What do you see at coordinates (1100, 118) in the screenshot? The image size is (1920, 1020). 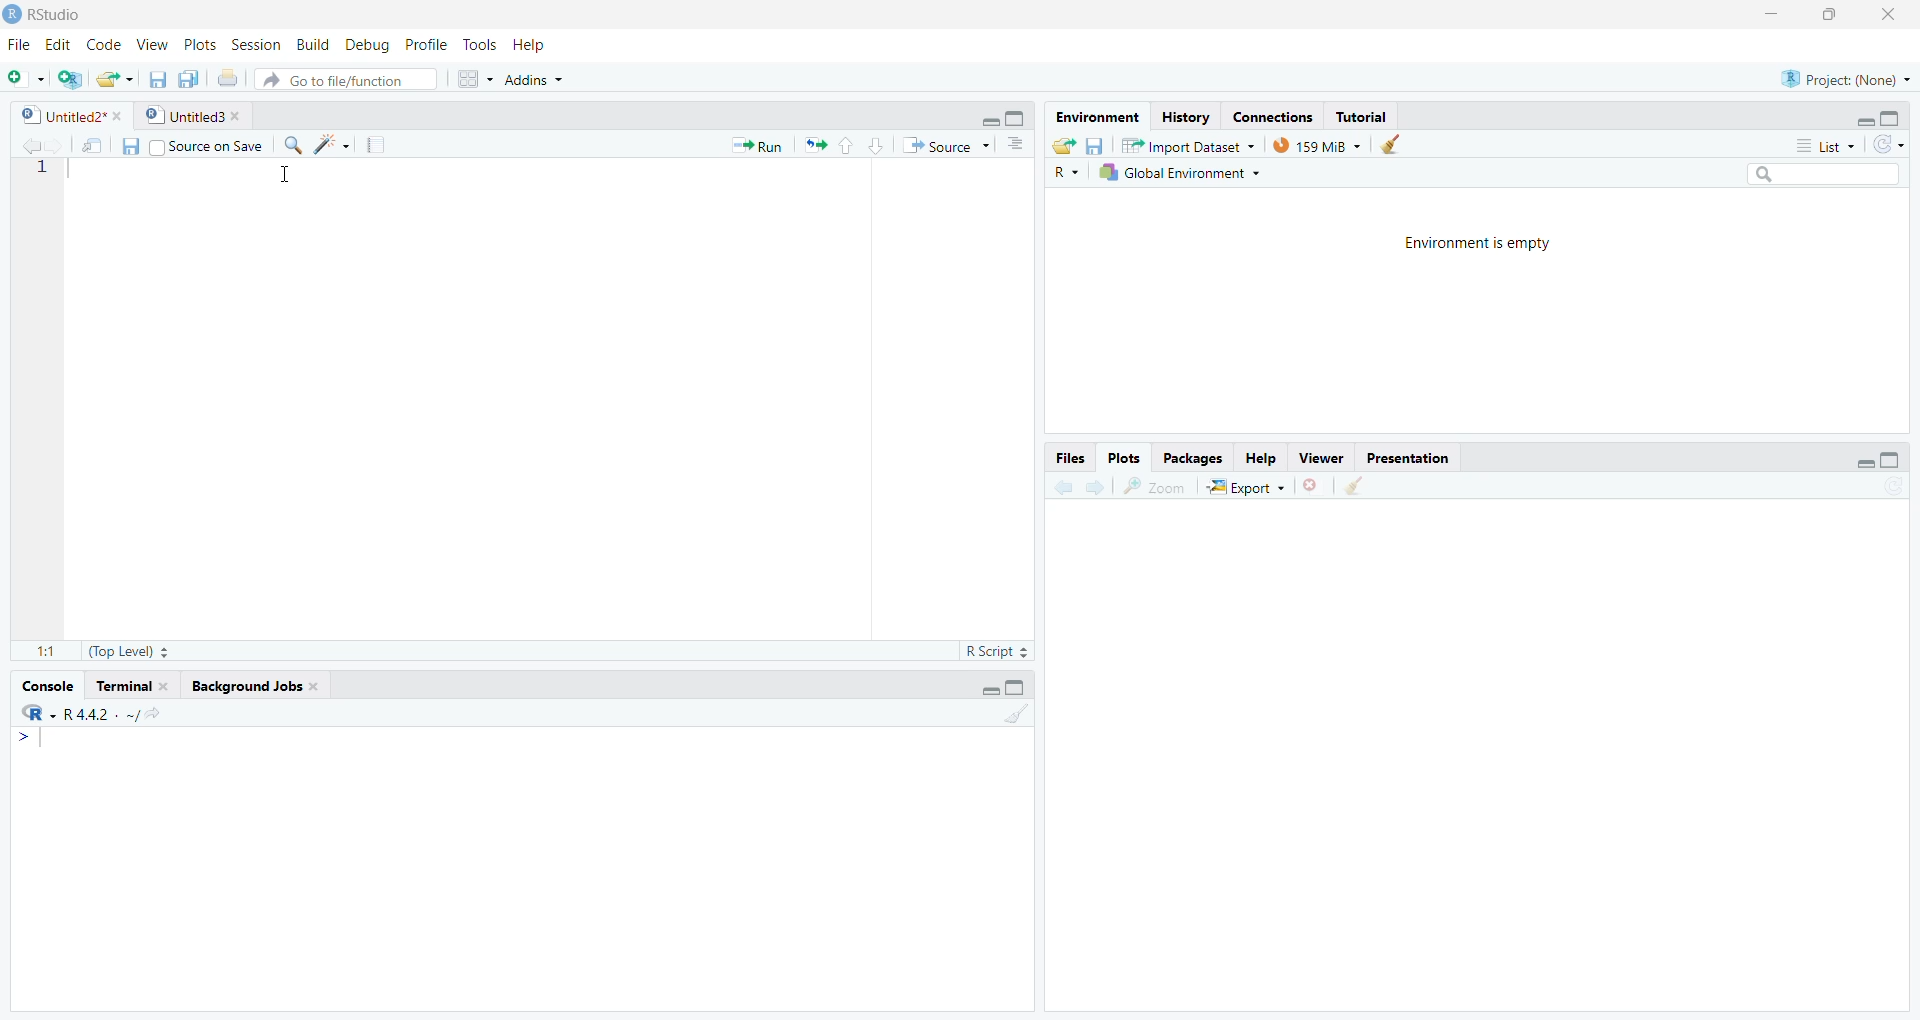 I see `Environment` at bounding box center [1100, 118].